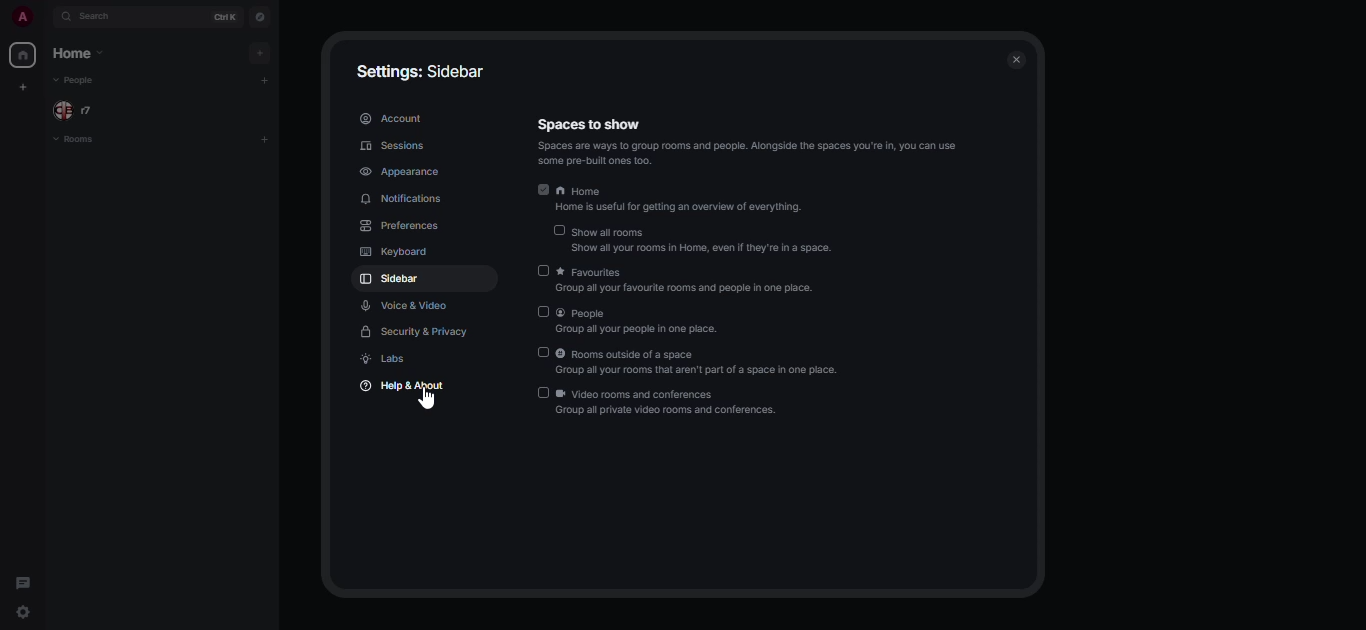 The height and width of the screenshot is (630, 1366). Describe the element at coordinates (394, 250) in the screenshot. I see `keyboard` at that location.